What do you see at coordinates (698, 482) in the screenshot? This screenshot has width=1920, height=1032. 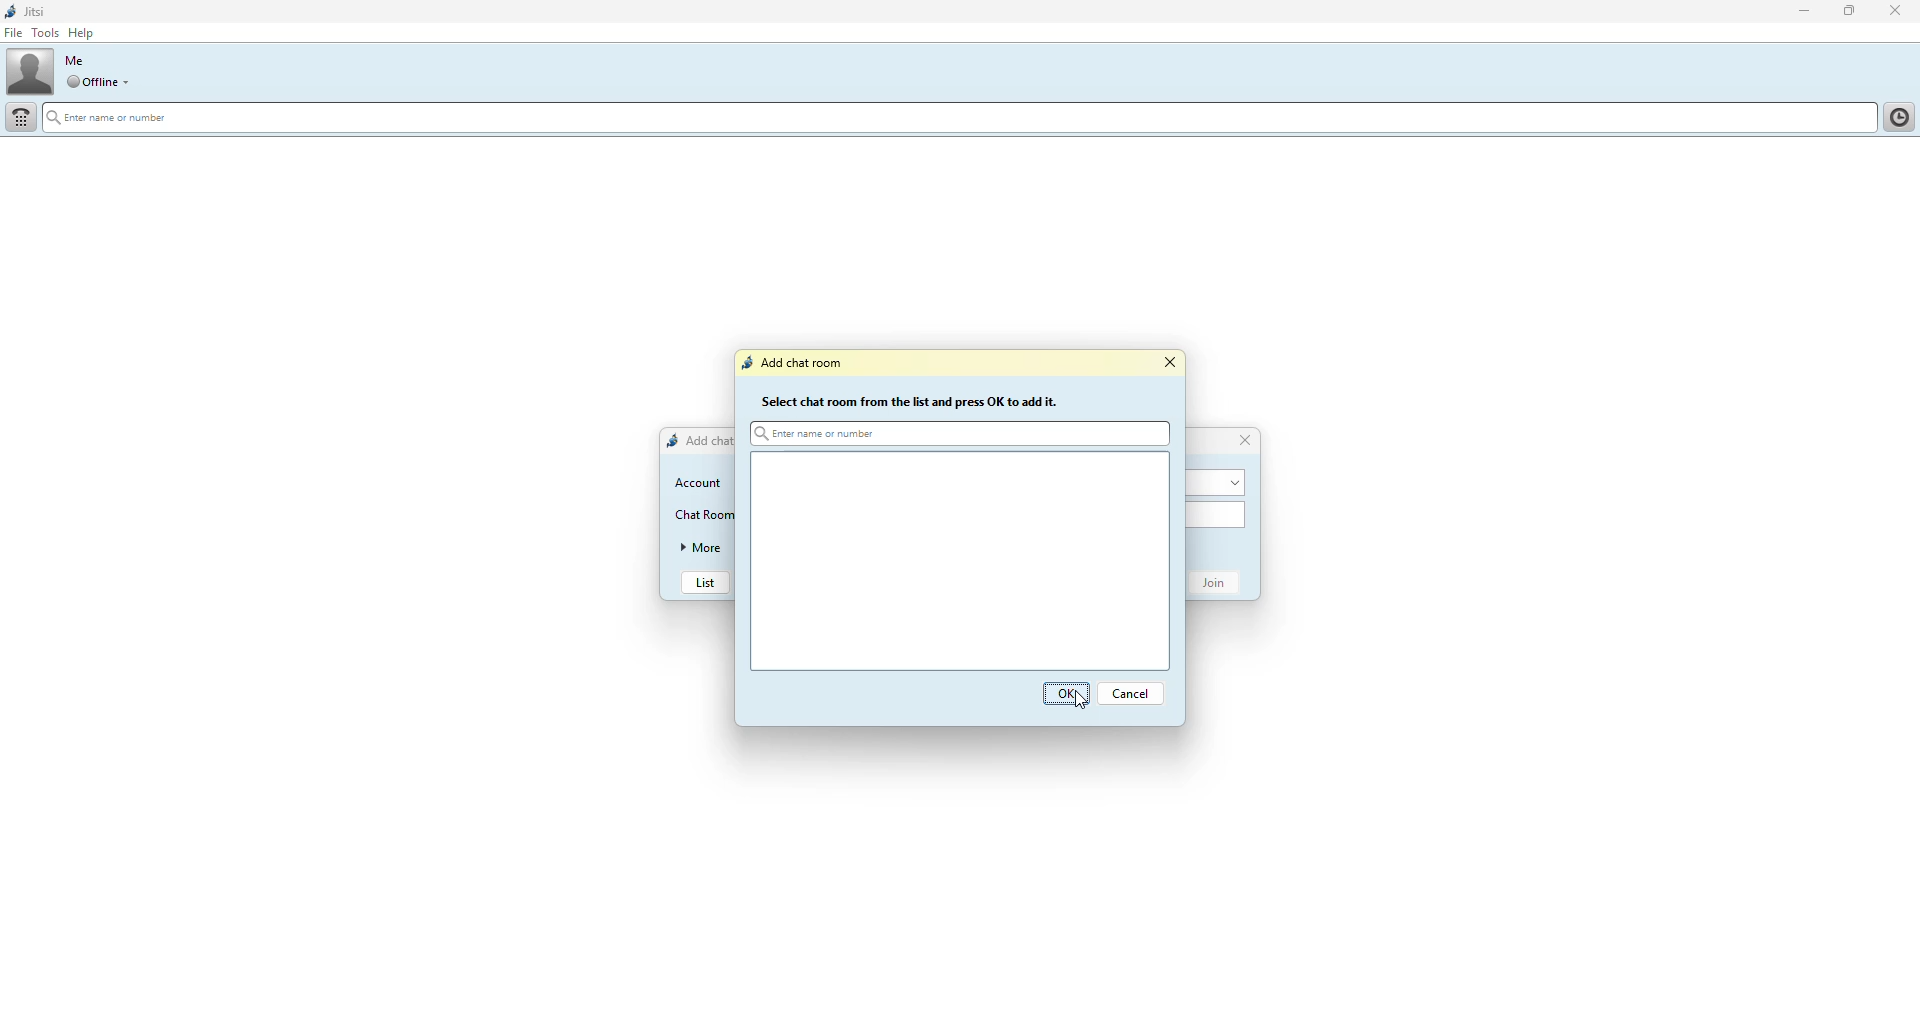 I see `account` at bounding box center [698, 482].